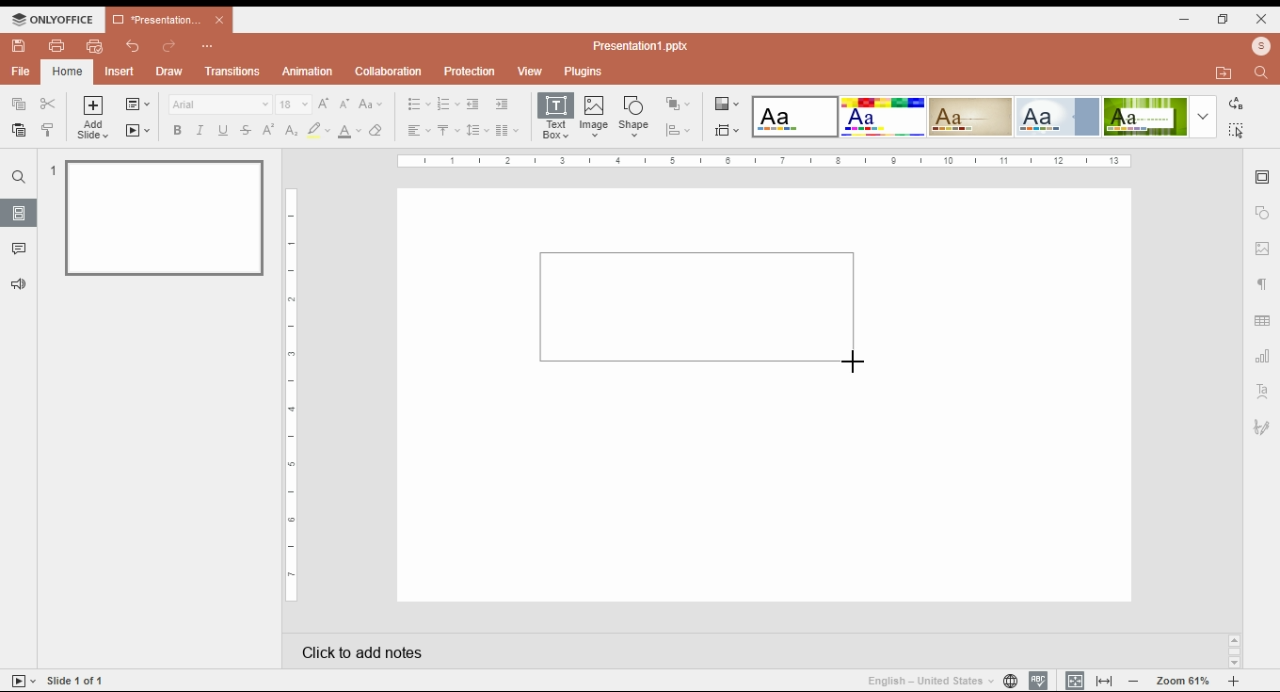 The width and height of the screenshot is (1280, 692). Describe the element at coordinates (509, 130) in the screenshot. I see `columns` at that location.